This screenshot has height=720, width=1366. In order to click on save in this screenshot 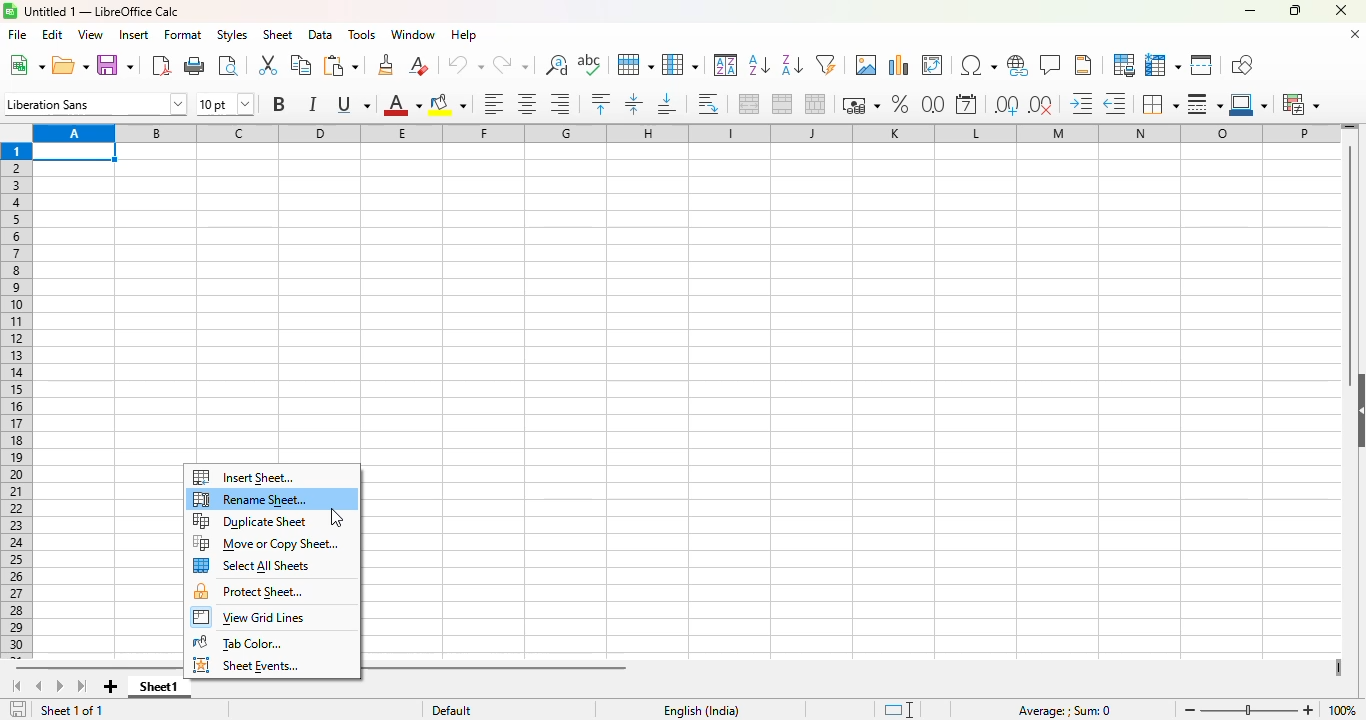, I will do `click(116, 65)`.